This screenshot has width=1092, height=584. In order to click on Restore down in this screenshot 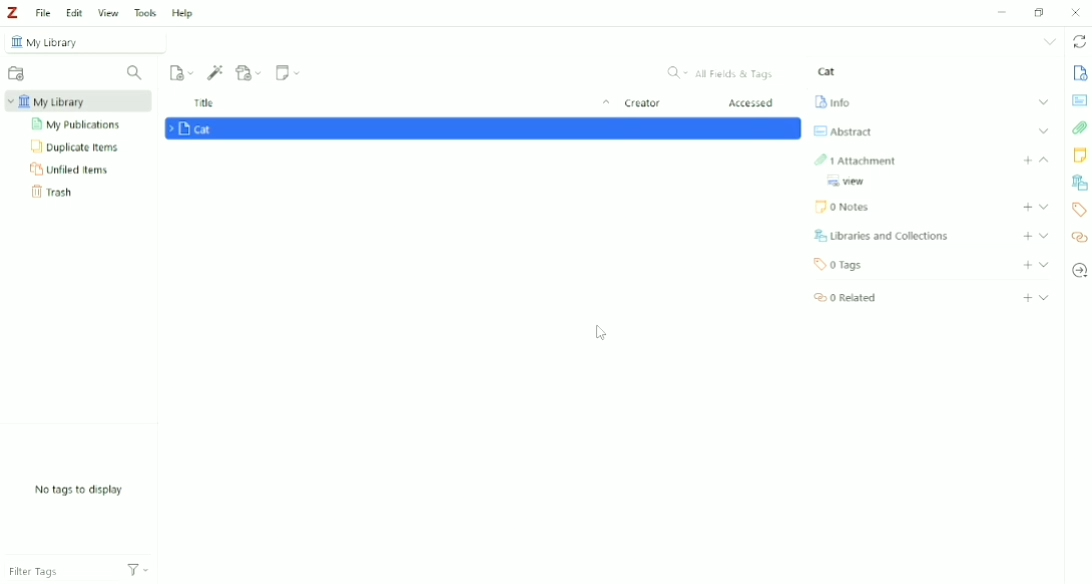, I will do `click(1042, 11)`.